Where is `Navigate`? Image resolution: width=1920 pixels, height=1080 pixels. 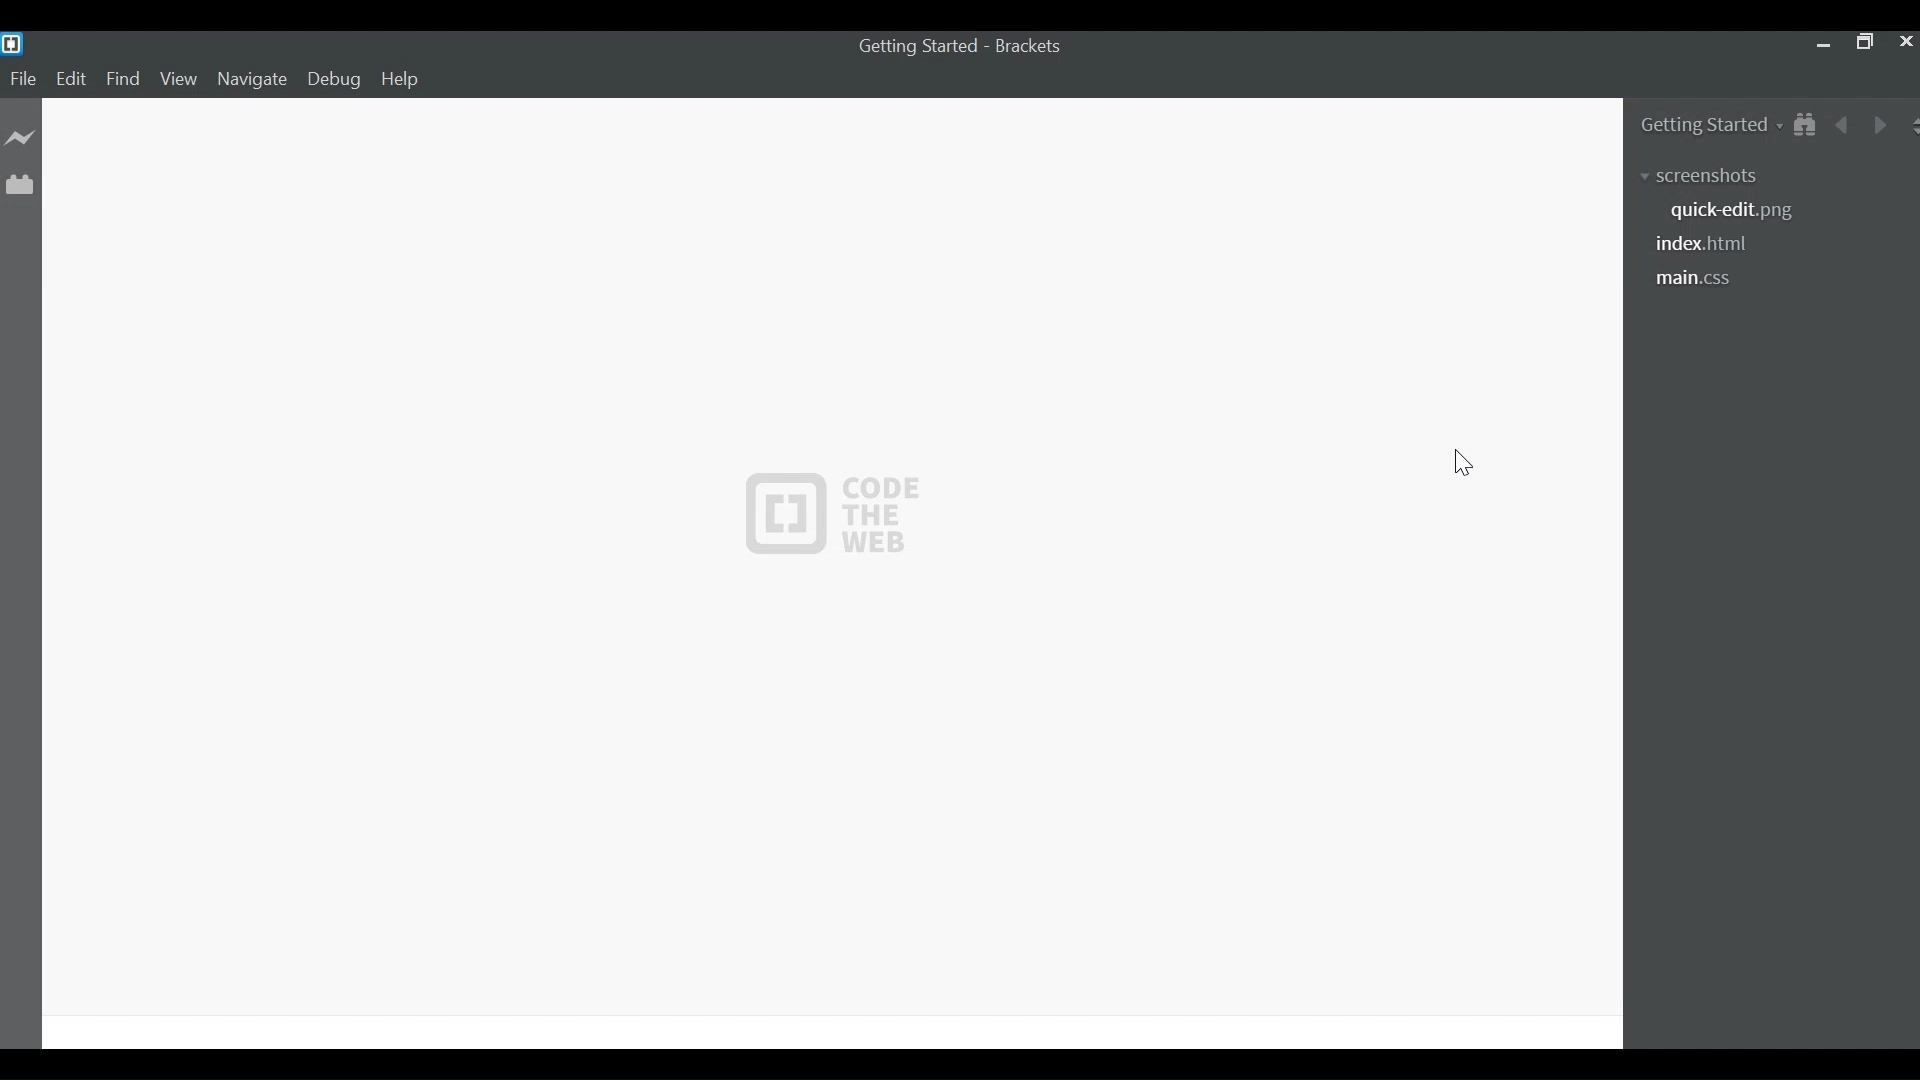
Navigate is located at coordinates (254, 80).